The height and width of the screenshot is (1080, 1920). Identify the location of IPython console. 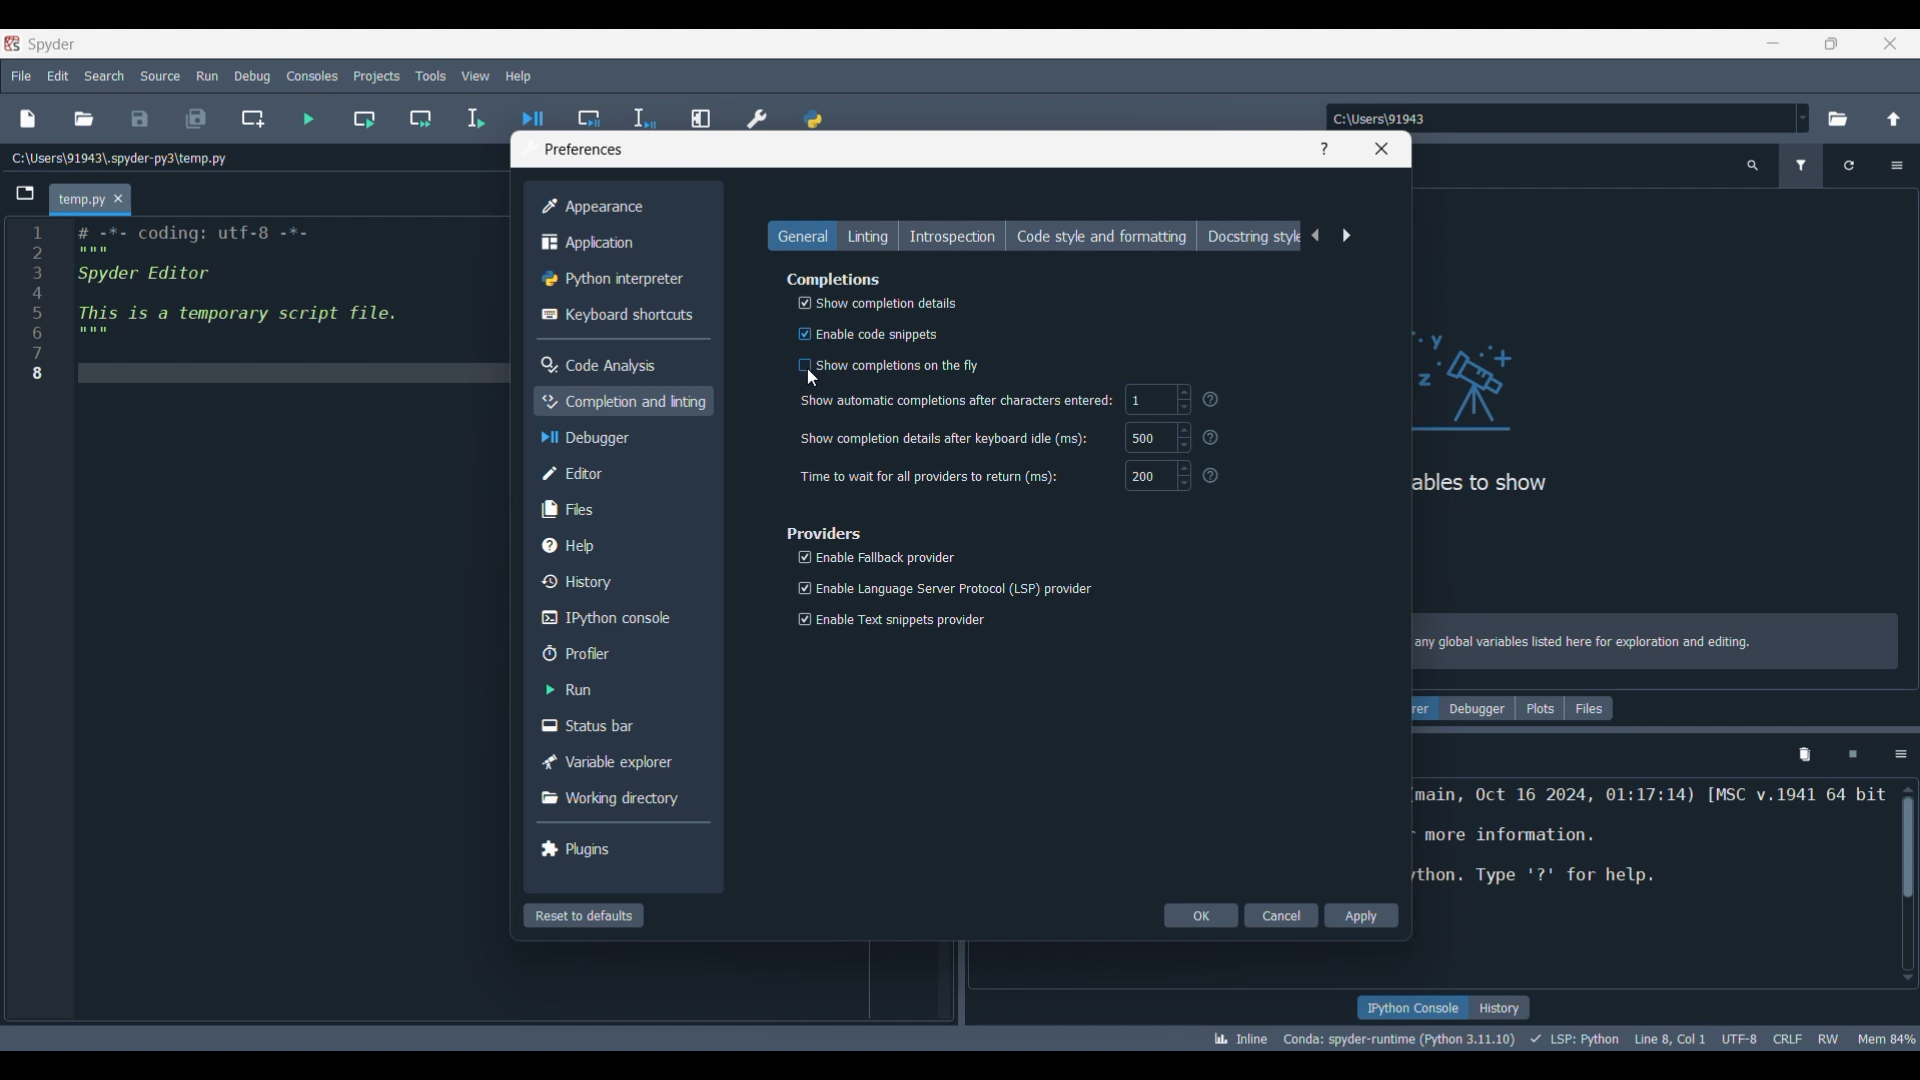
(618, 618).